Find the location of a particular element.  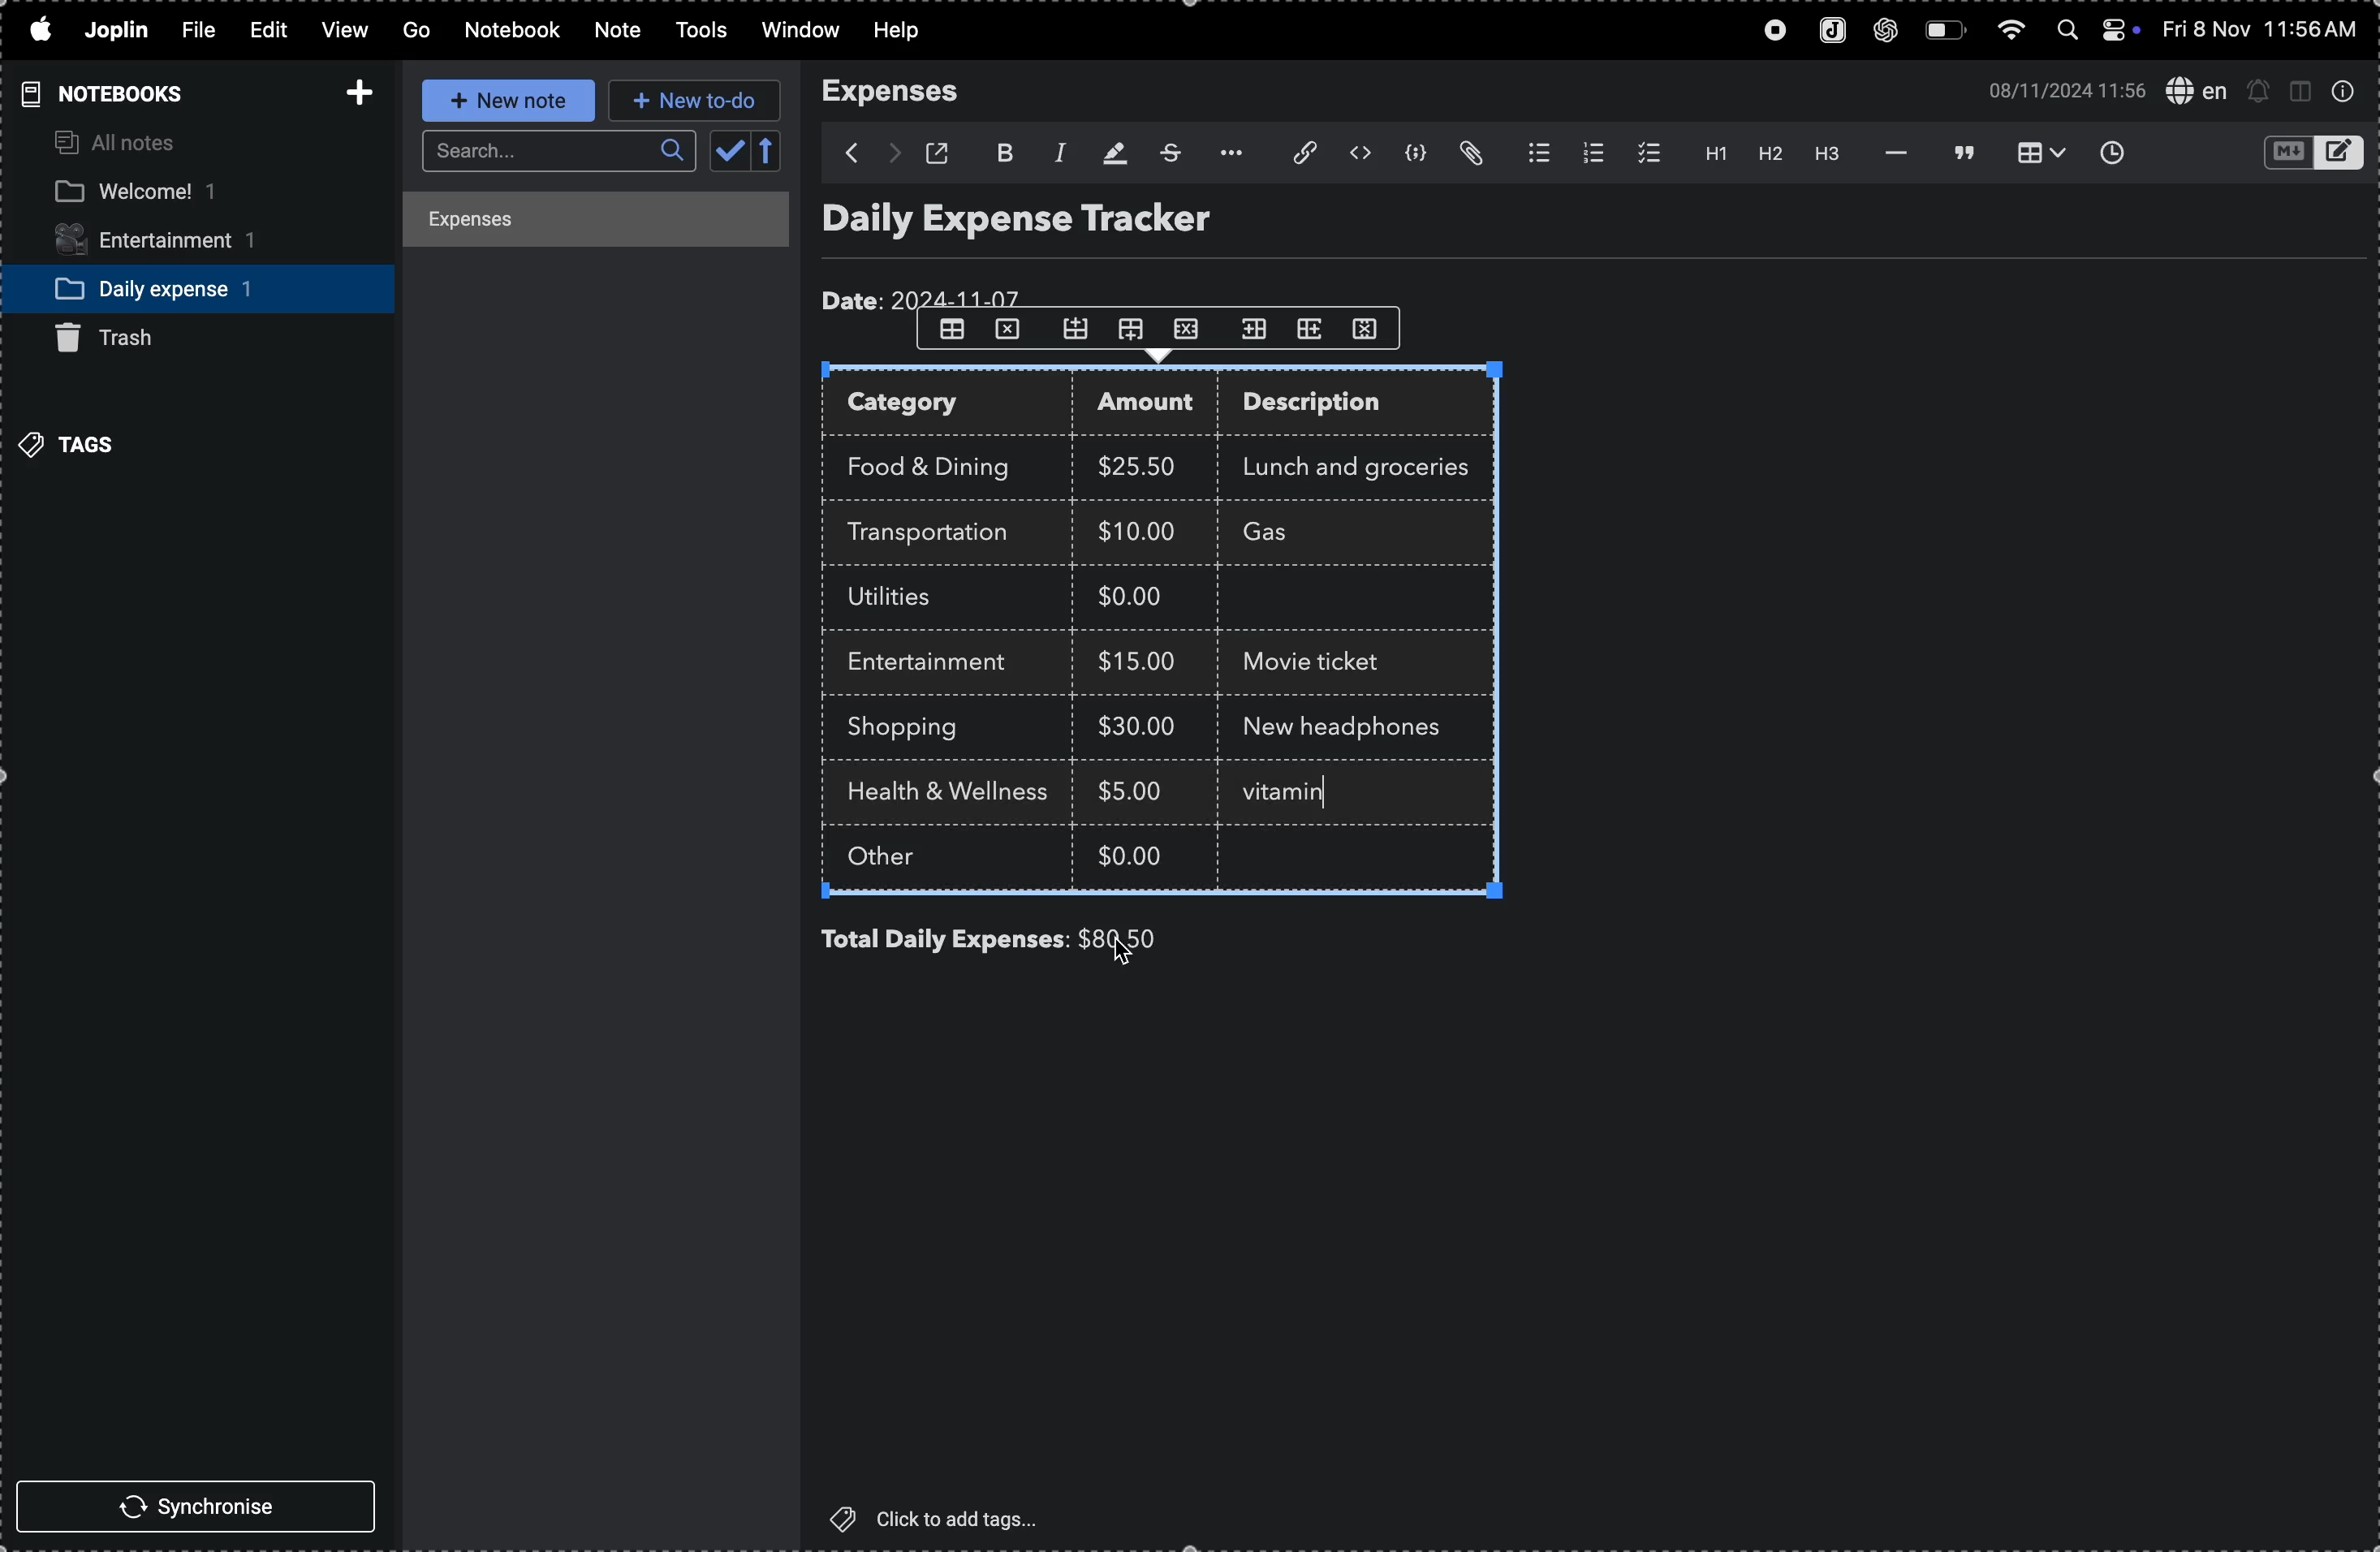

movie ticket is located at coordinates (1320, 665).